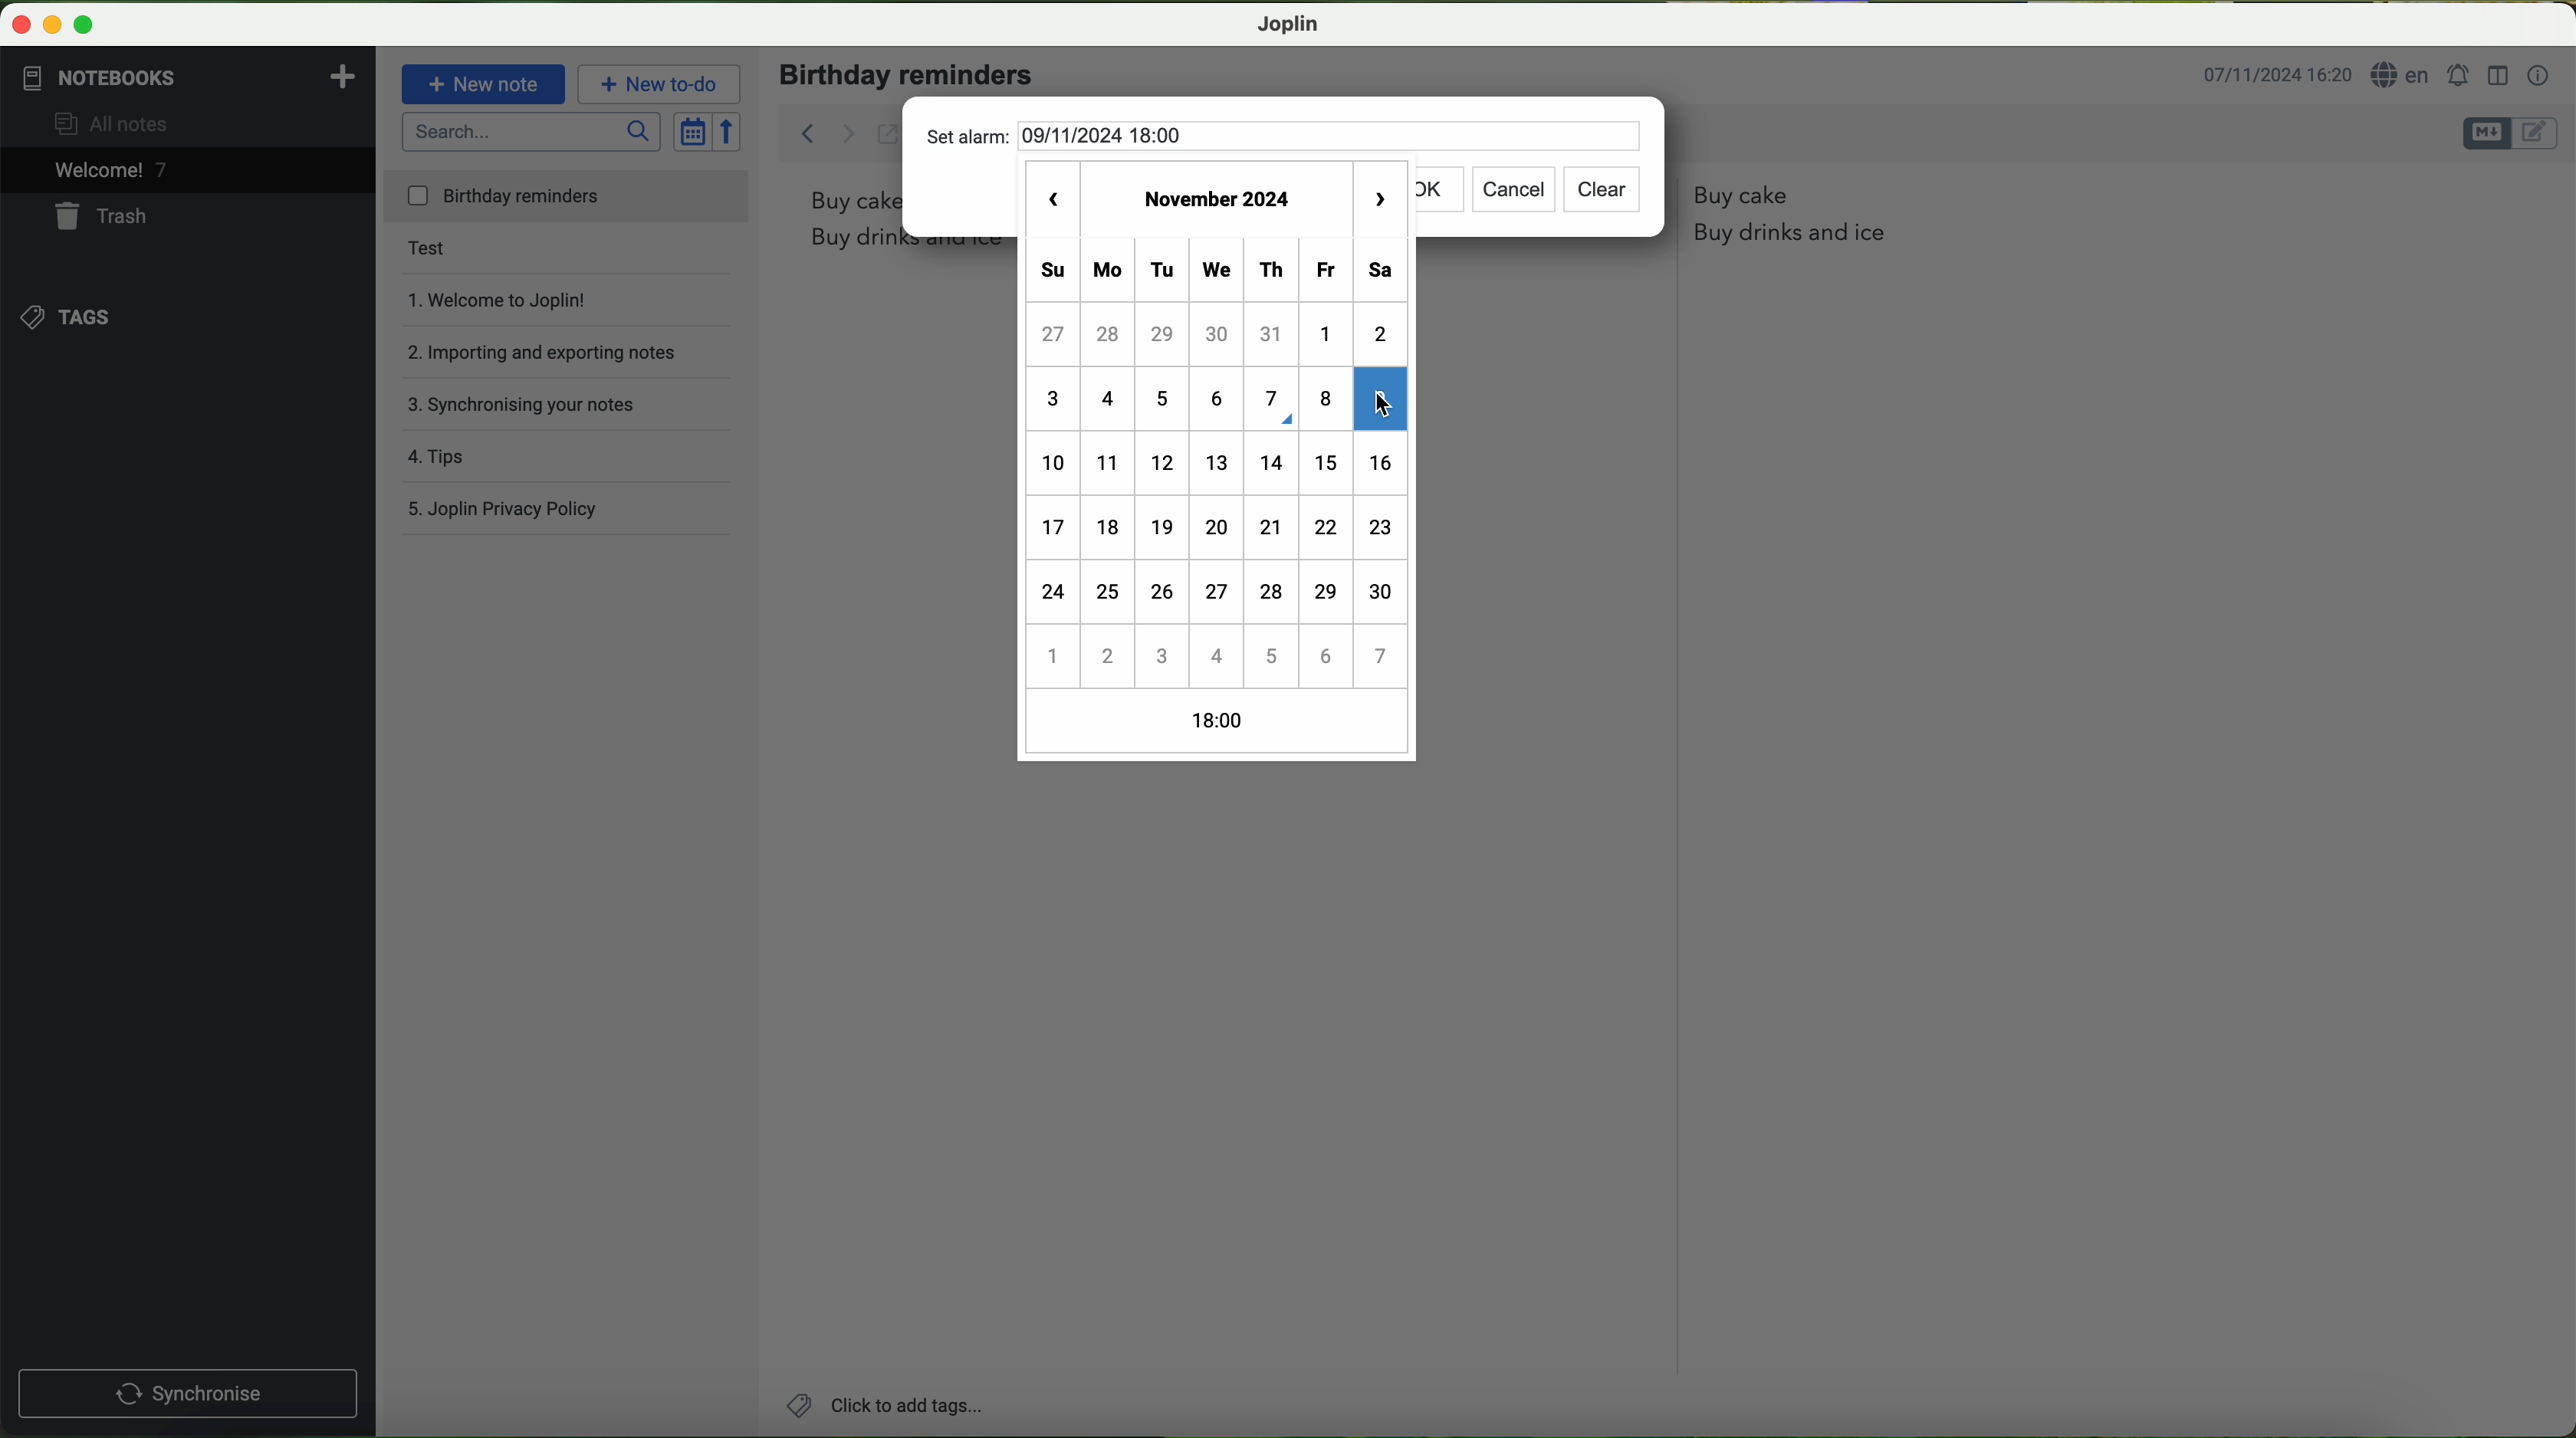 This screenshot has width=2576, height=1438. Describe the element at coordinates (109, 218) in the screenshot. I see `trash` at that location.